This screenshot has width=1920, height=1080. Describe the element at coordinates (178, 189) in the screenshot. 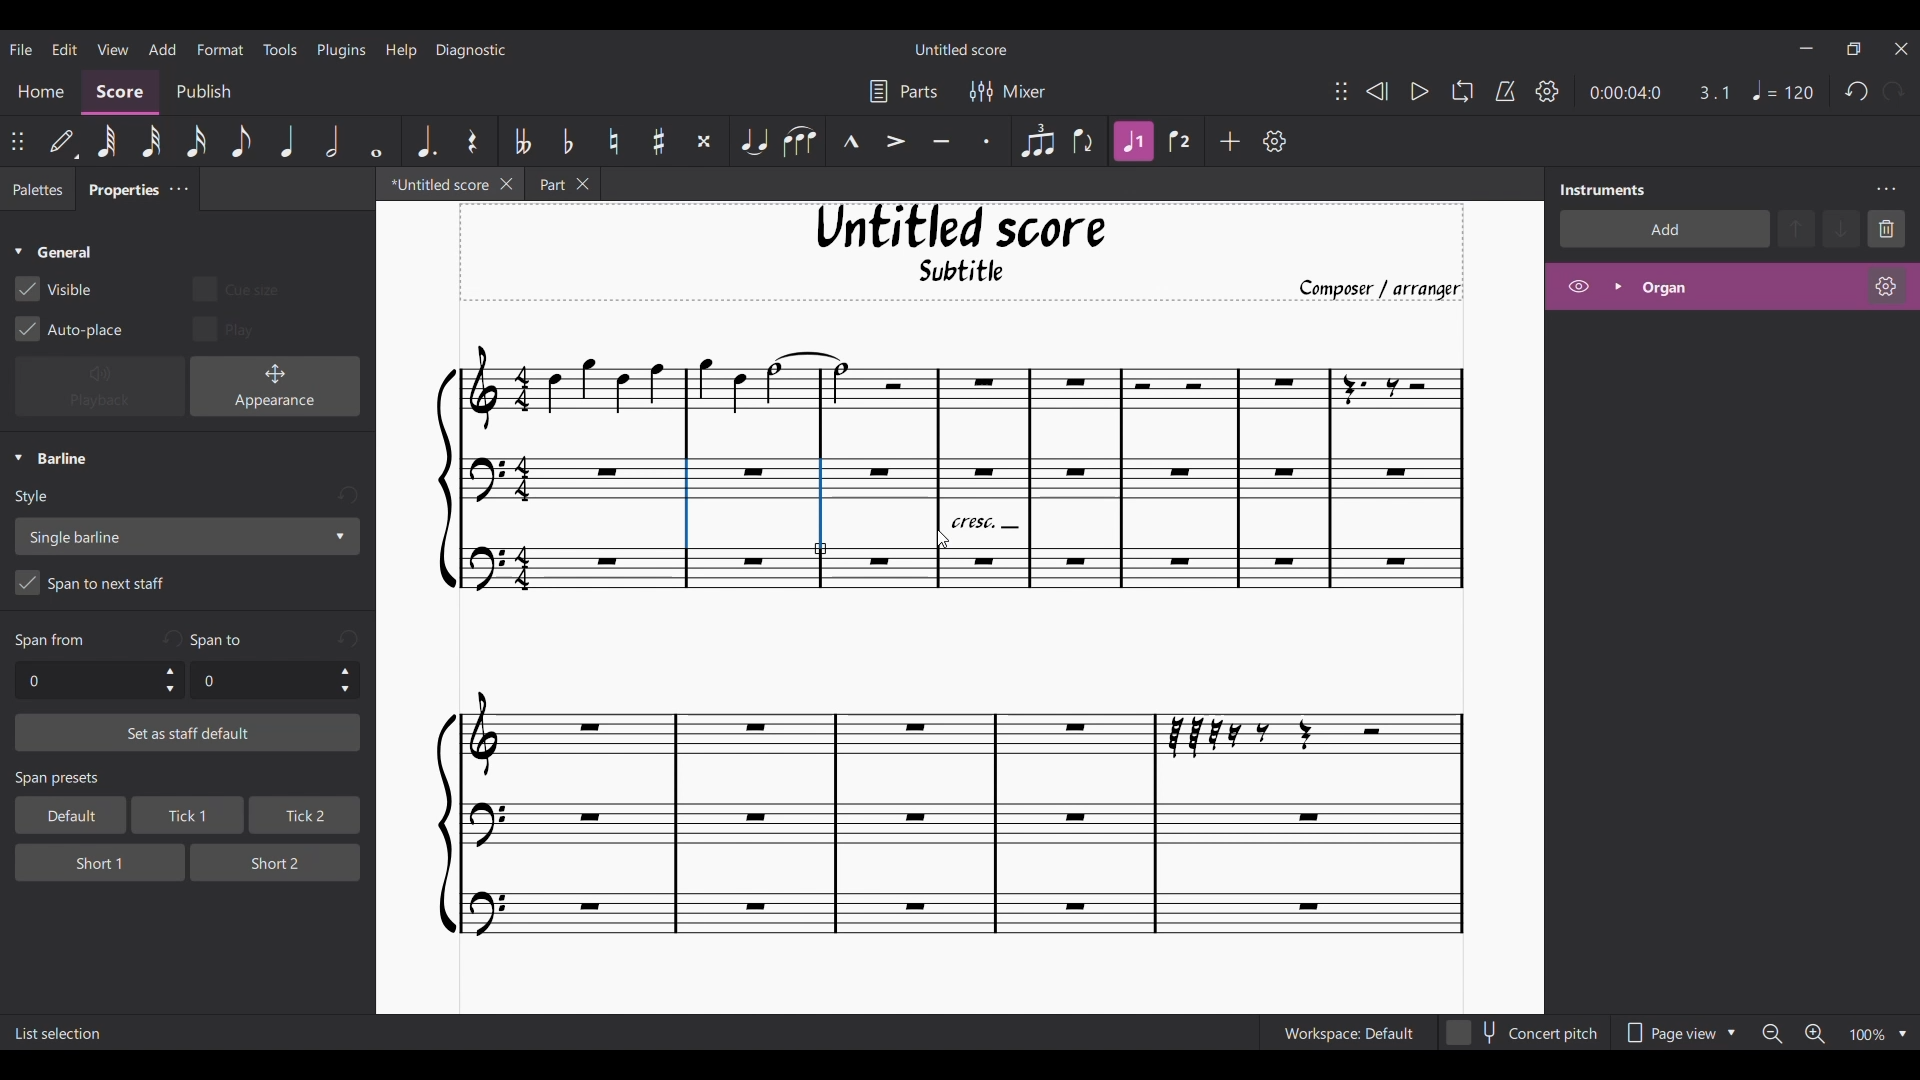

I see `Close/Undock Properties tab` at that location.